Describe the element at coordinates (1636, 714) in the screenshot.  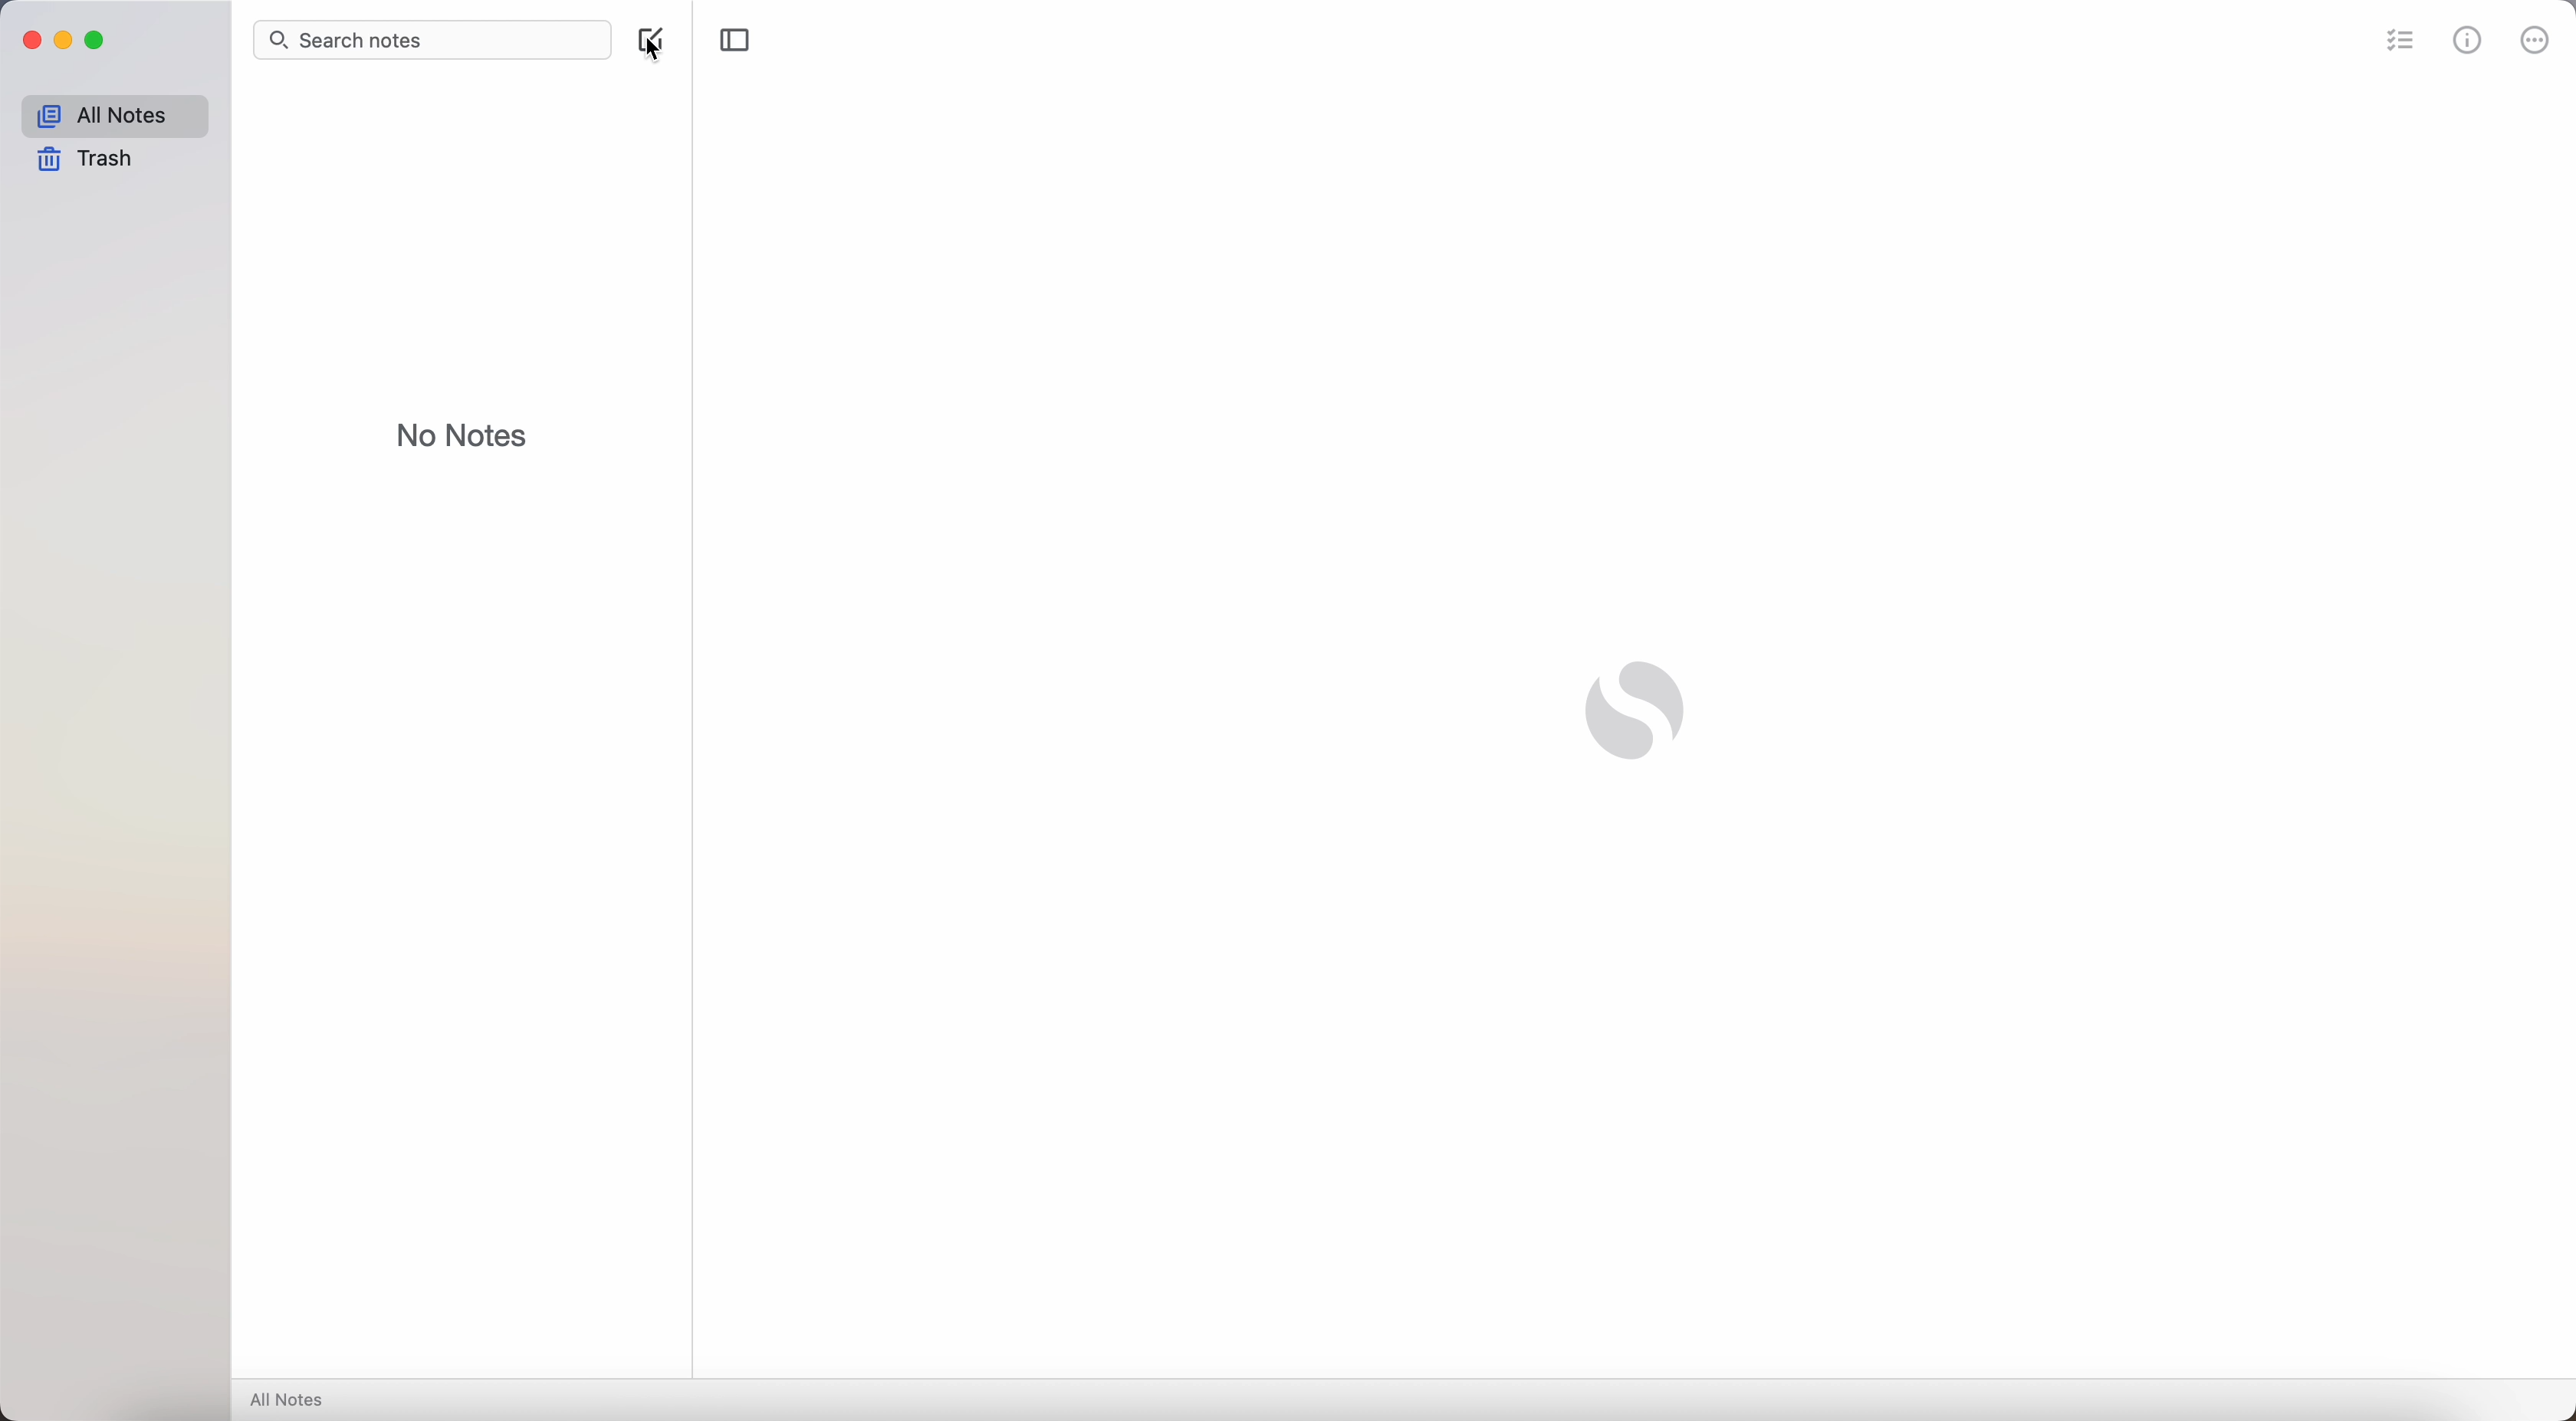
I see `Simplenote logo` at that location.